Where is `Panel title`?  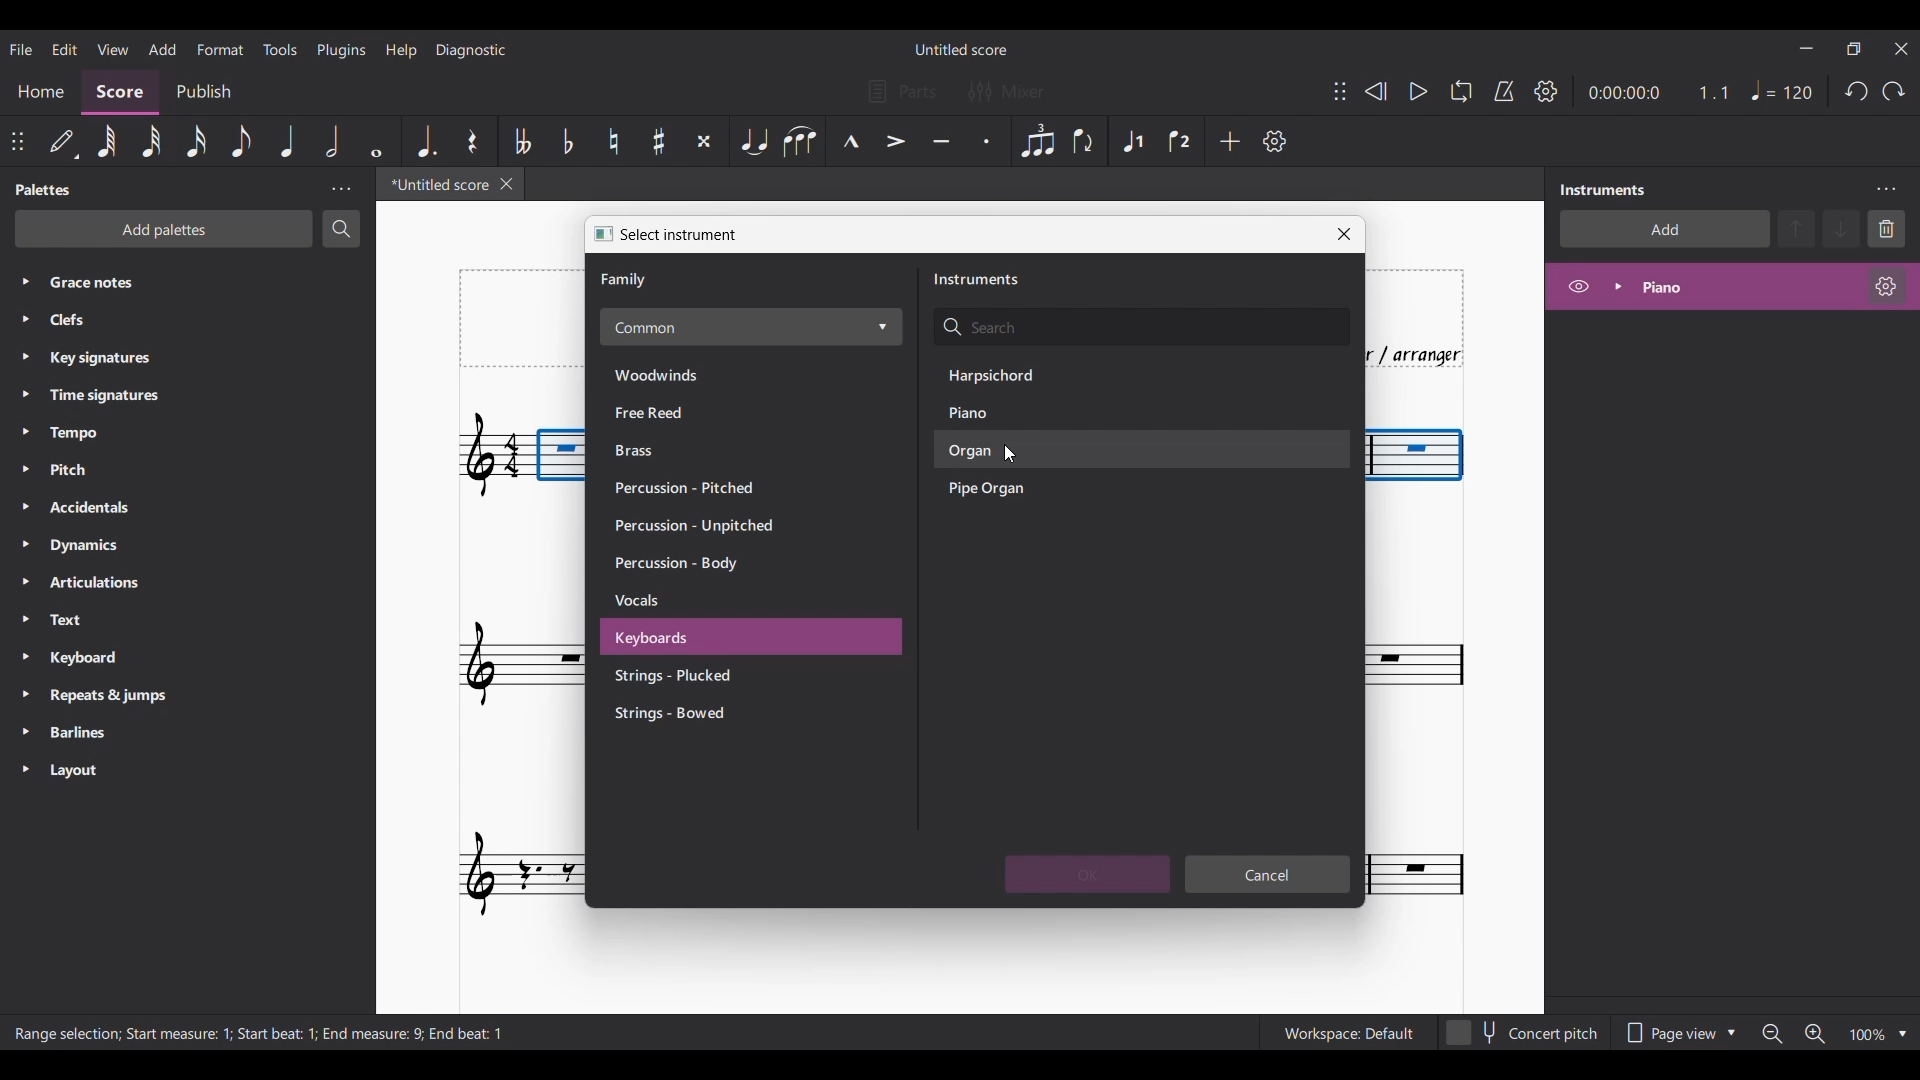
Panel title is located at coordinates (1607, 190).